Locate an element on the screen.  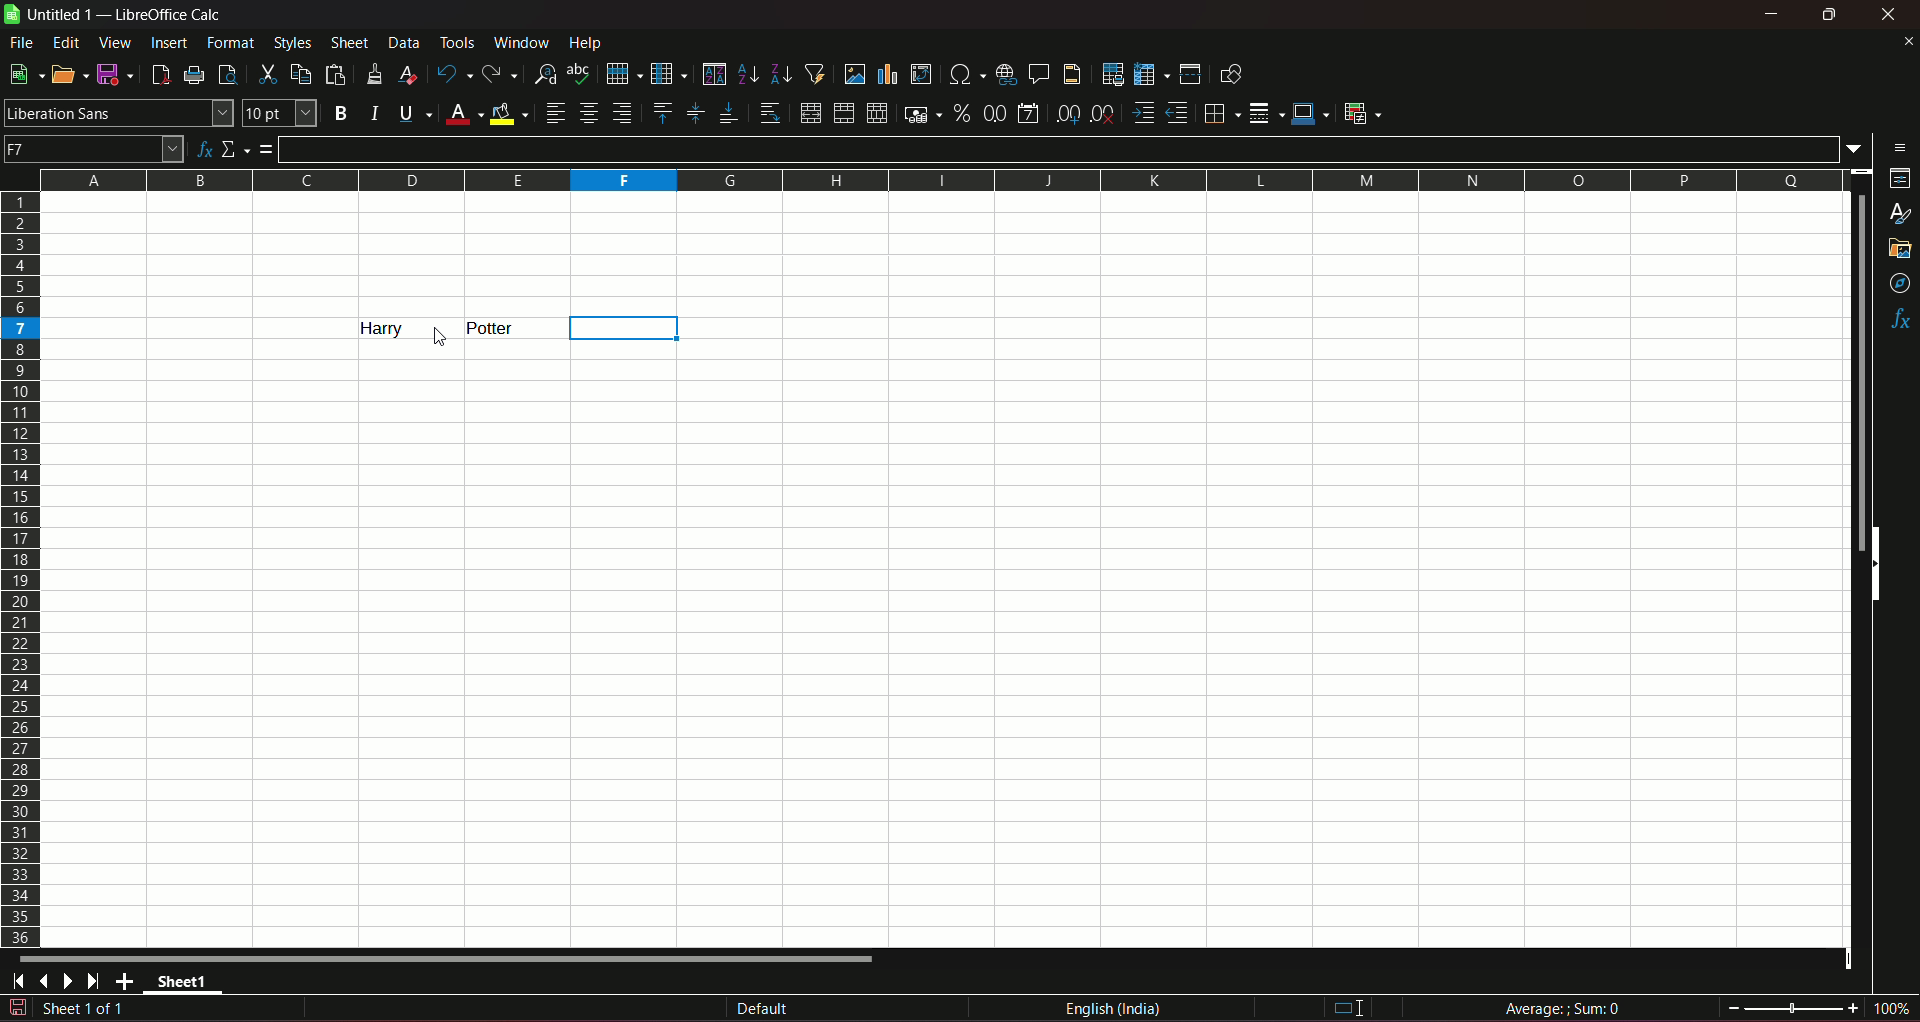
navigator is located at coordinates (1901, 285).